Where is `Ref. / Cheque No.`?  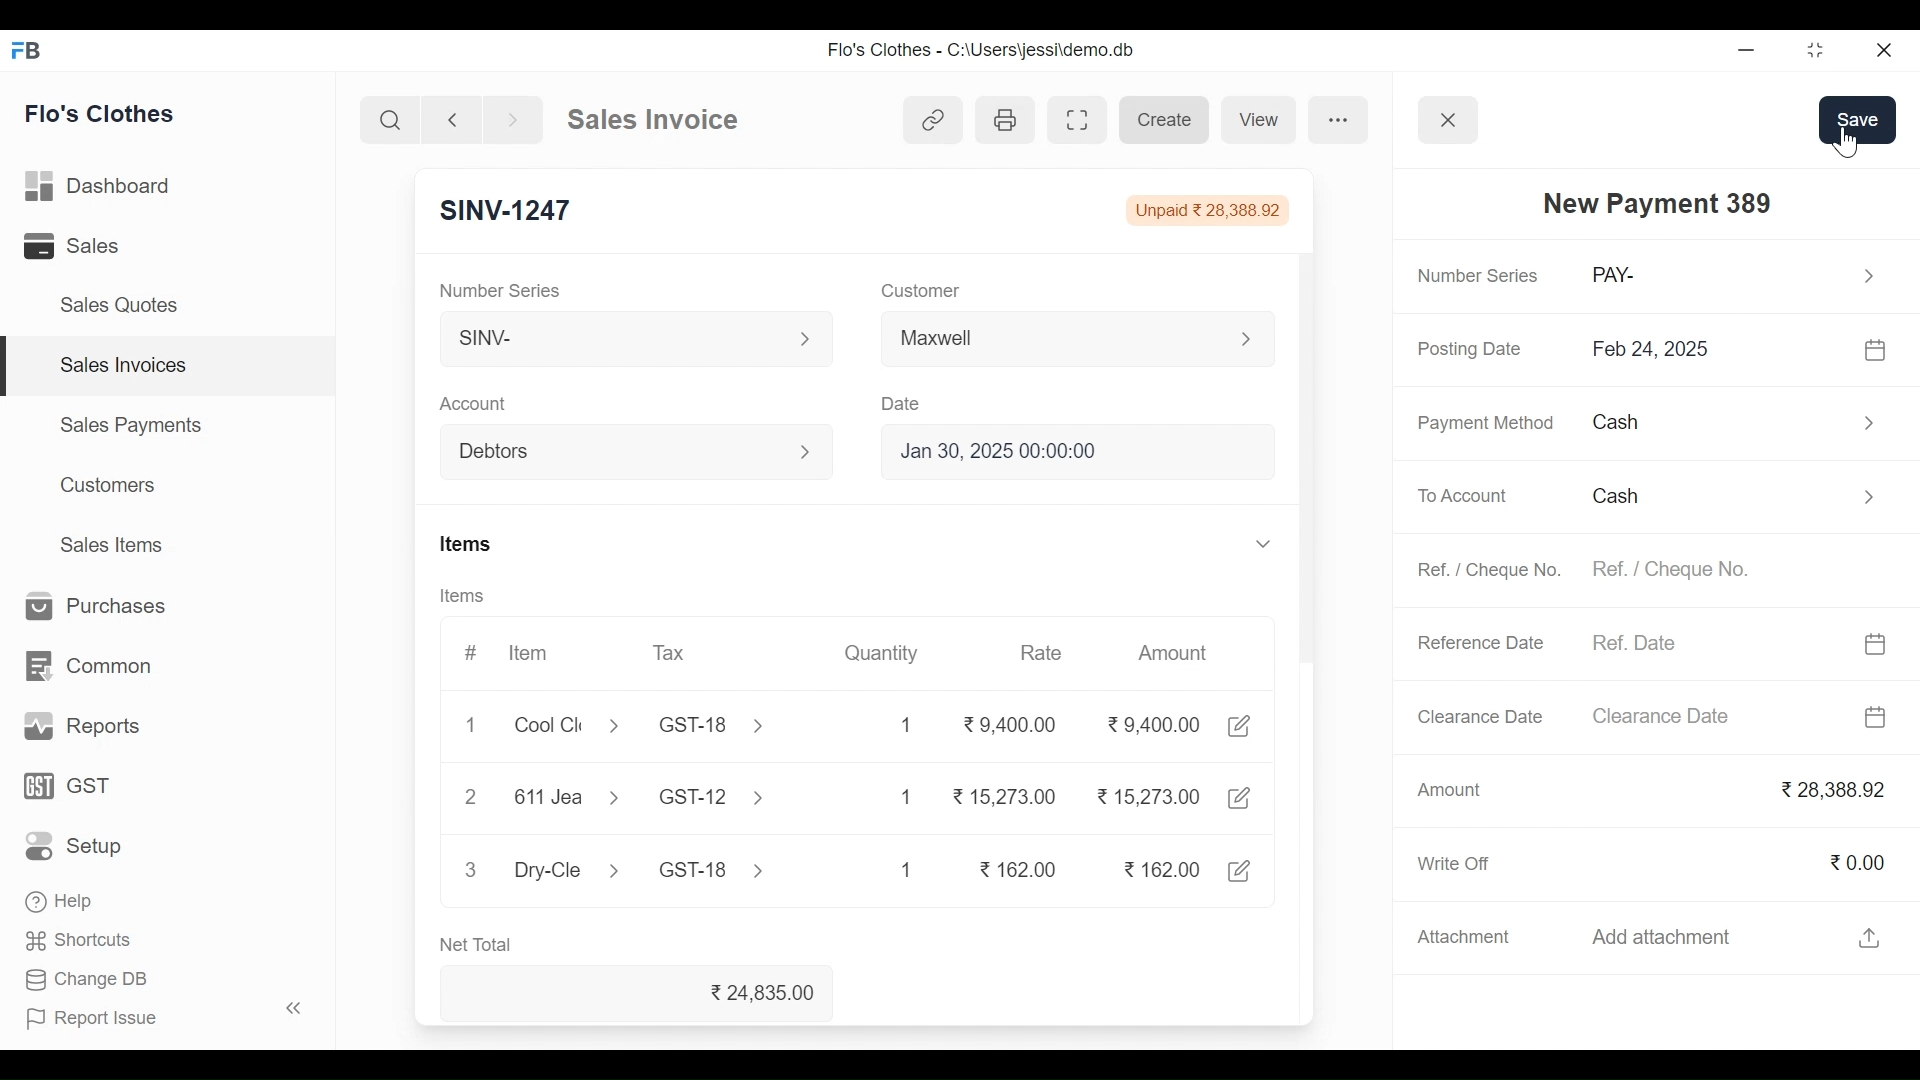
Ref. / Cheque No. is located at coordinates (1672, 570).